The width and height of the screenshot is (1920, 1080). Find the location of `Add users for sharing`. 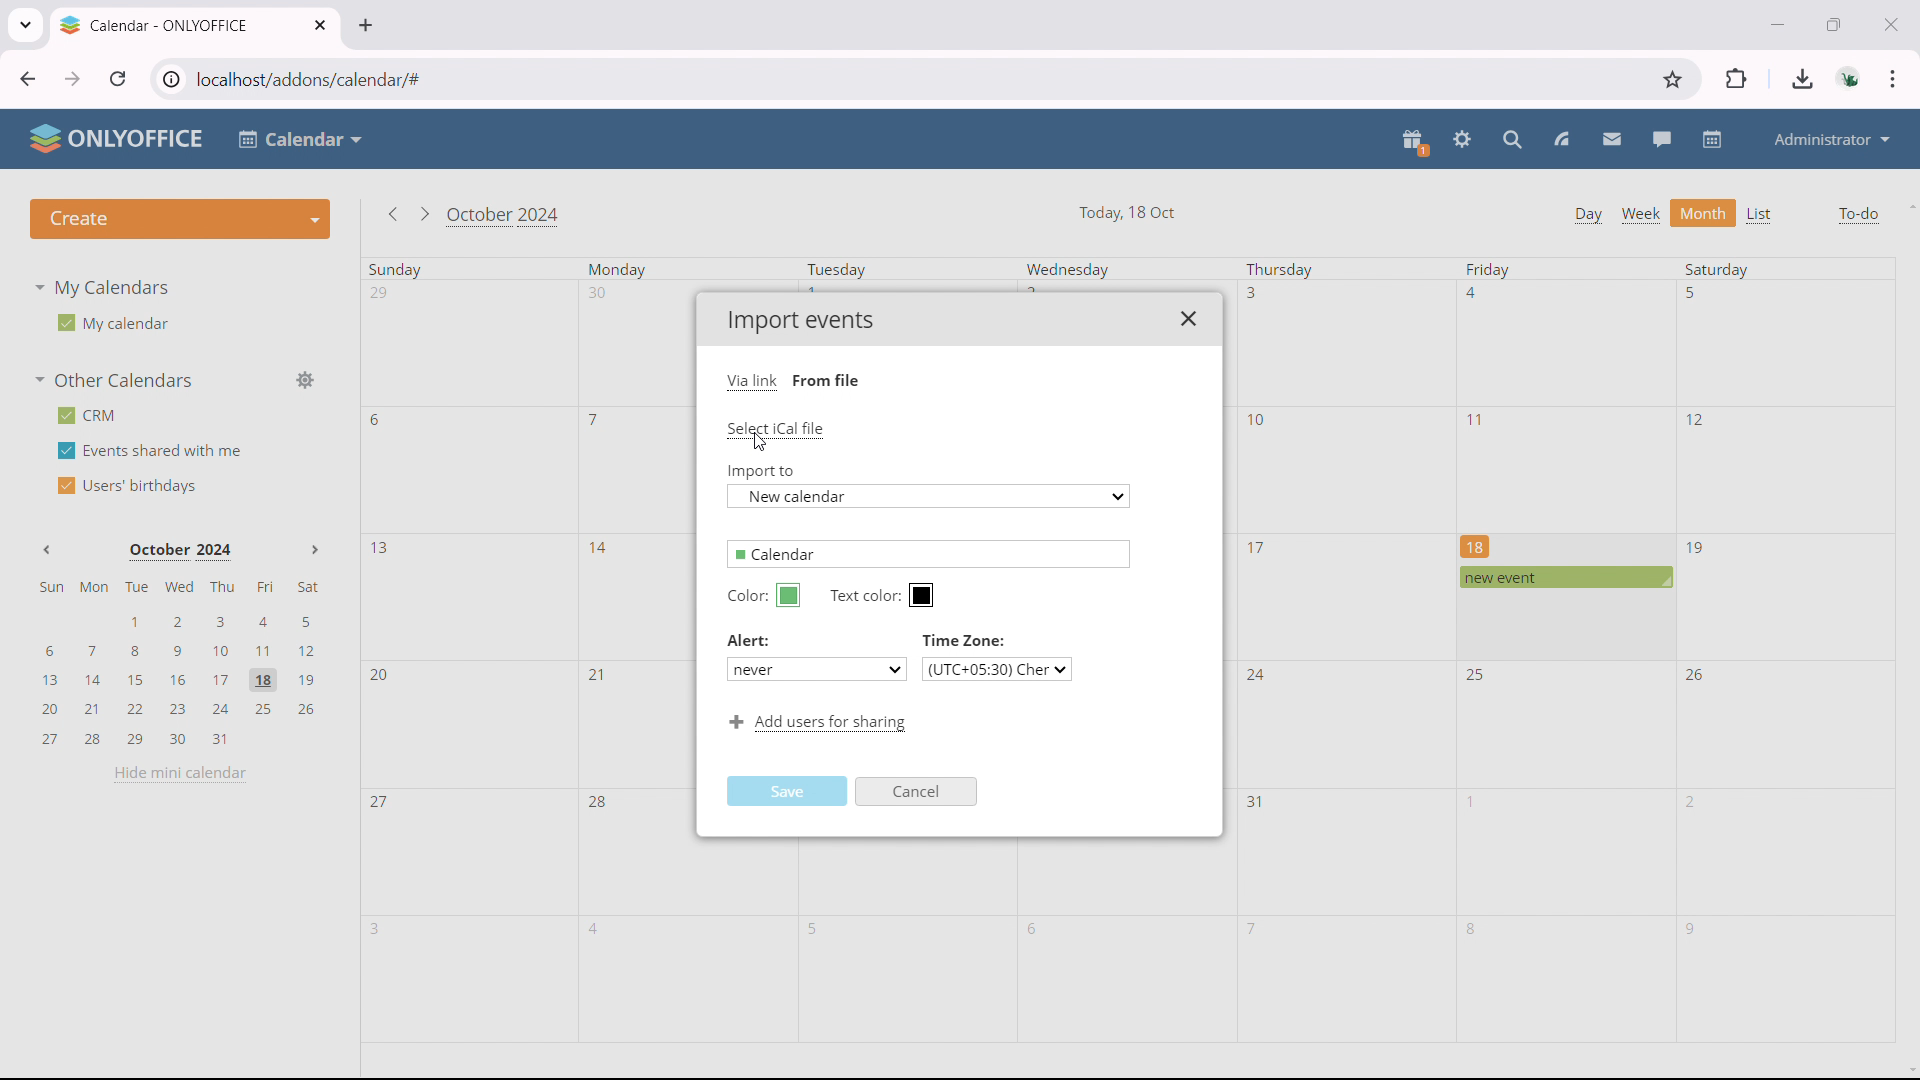

Add users for sharing is located at coordinates (814, 724).